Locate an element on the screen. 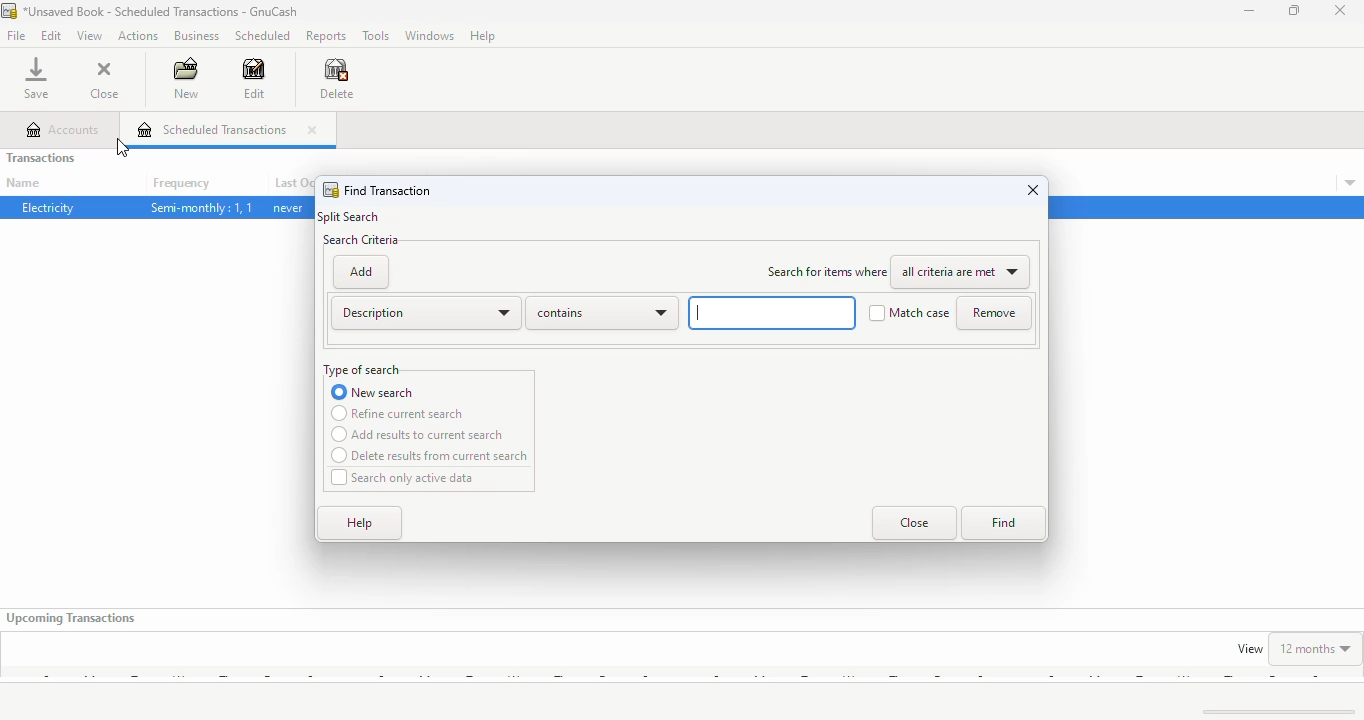 The image size is (1364, 720). view is located at coordinates (1250, 649).